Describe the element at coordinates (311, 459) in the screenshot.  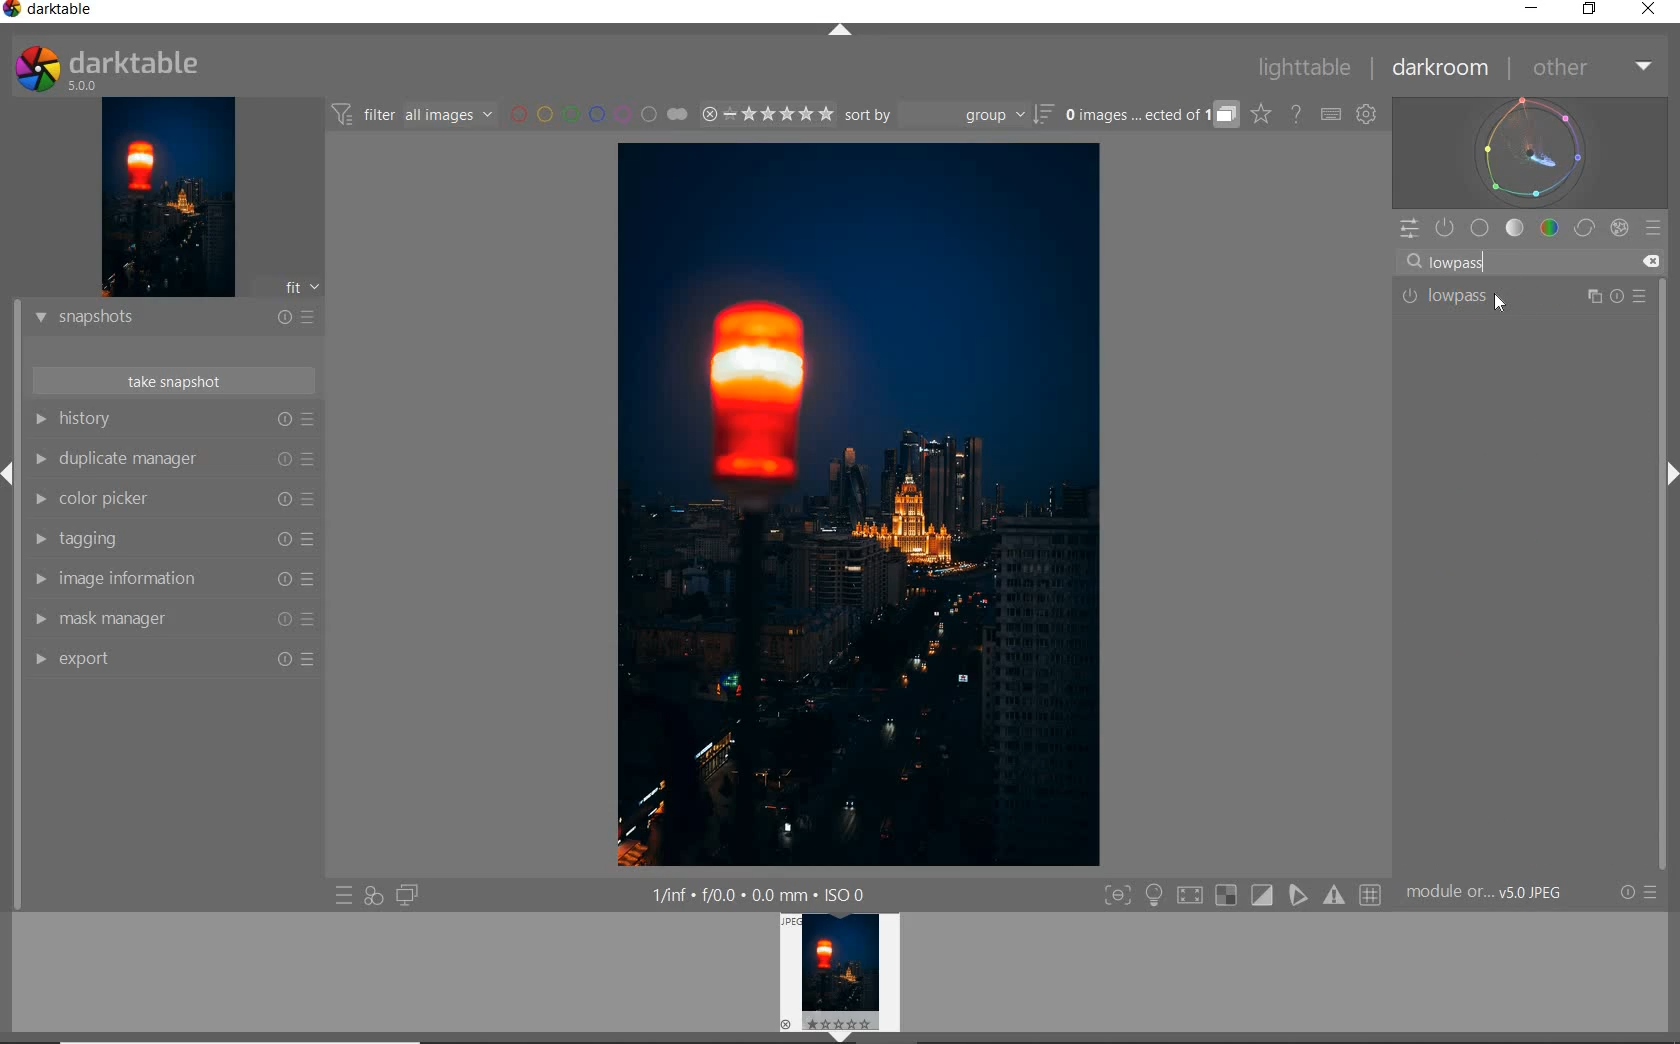
I see `Preset and reset` at that location.